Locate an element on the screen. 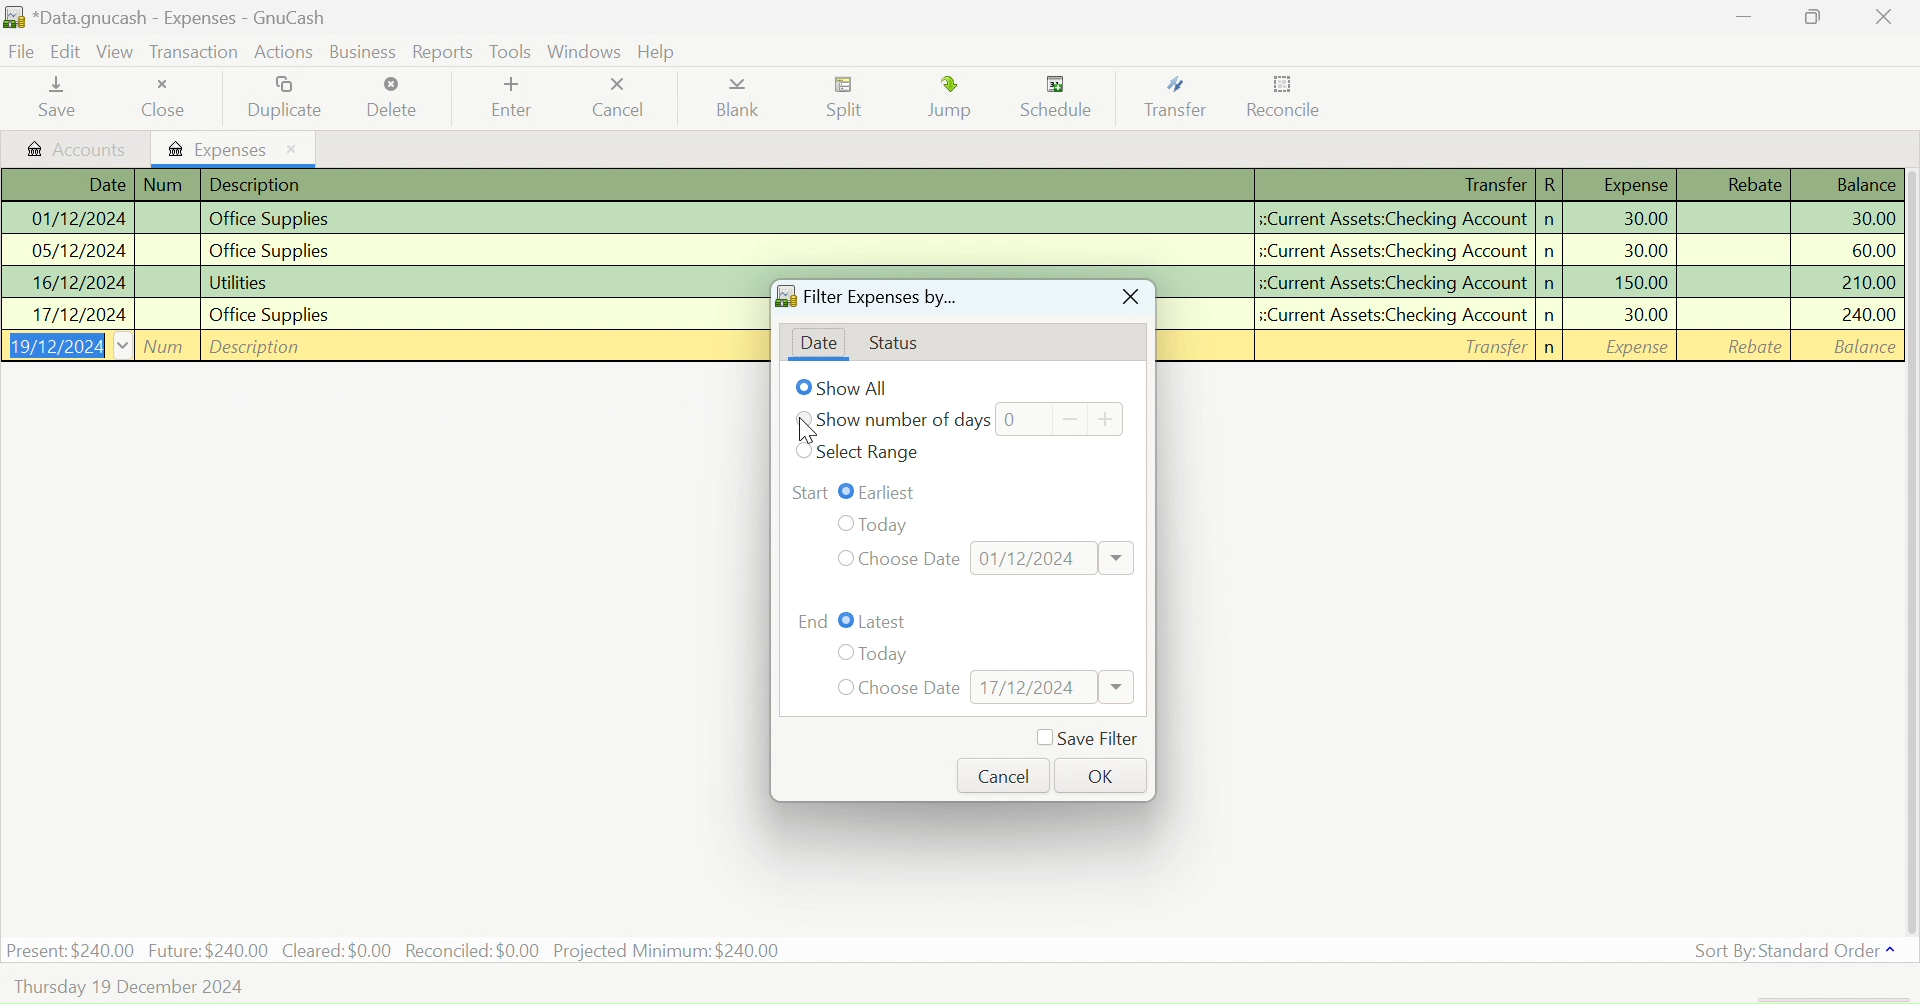  Checkbox is located at coordinates (842, 687).